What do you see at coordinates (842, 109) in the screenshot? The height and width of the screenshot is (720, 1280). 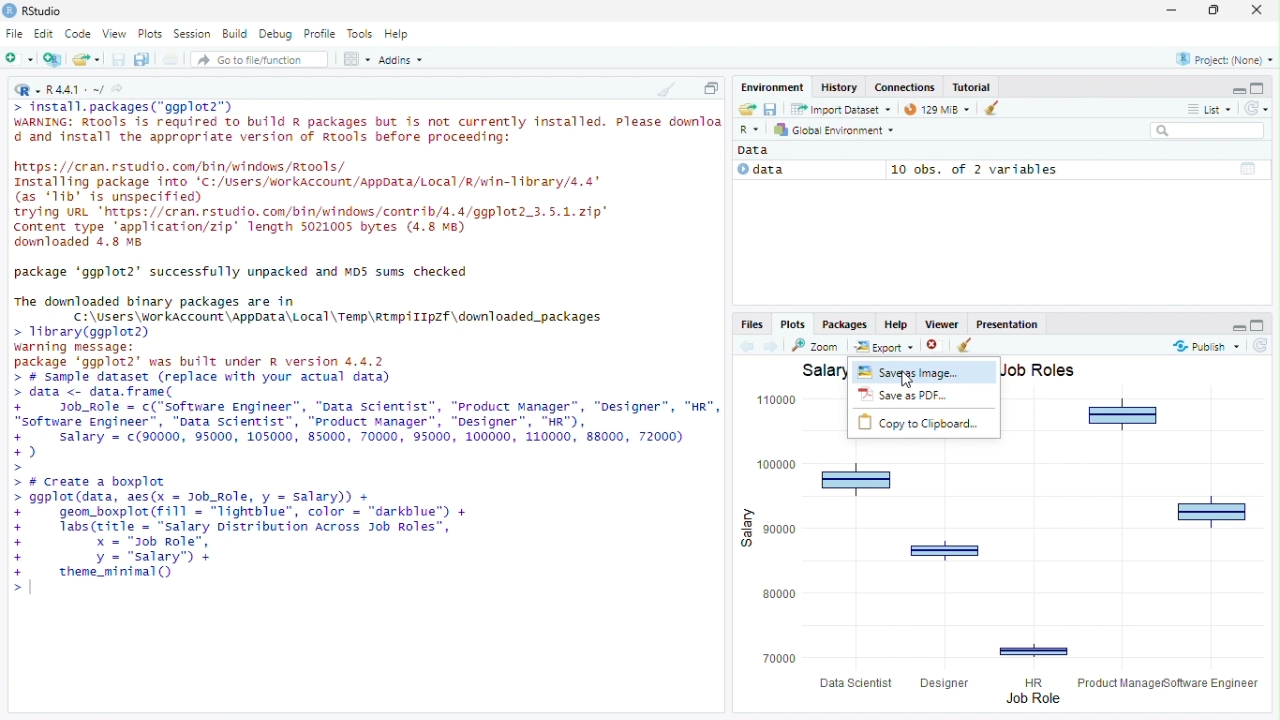 I see `Import dataset` at bounding box center [842, 109].